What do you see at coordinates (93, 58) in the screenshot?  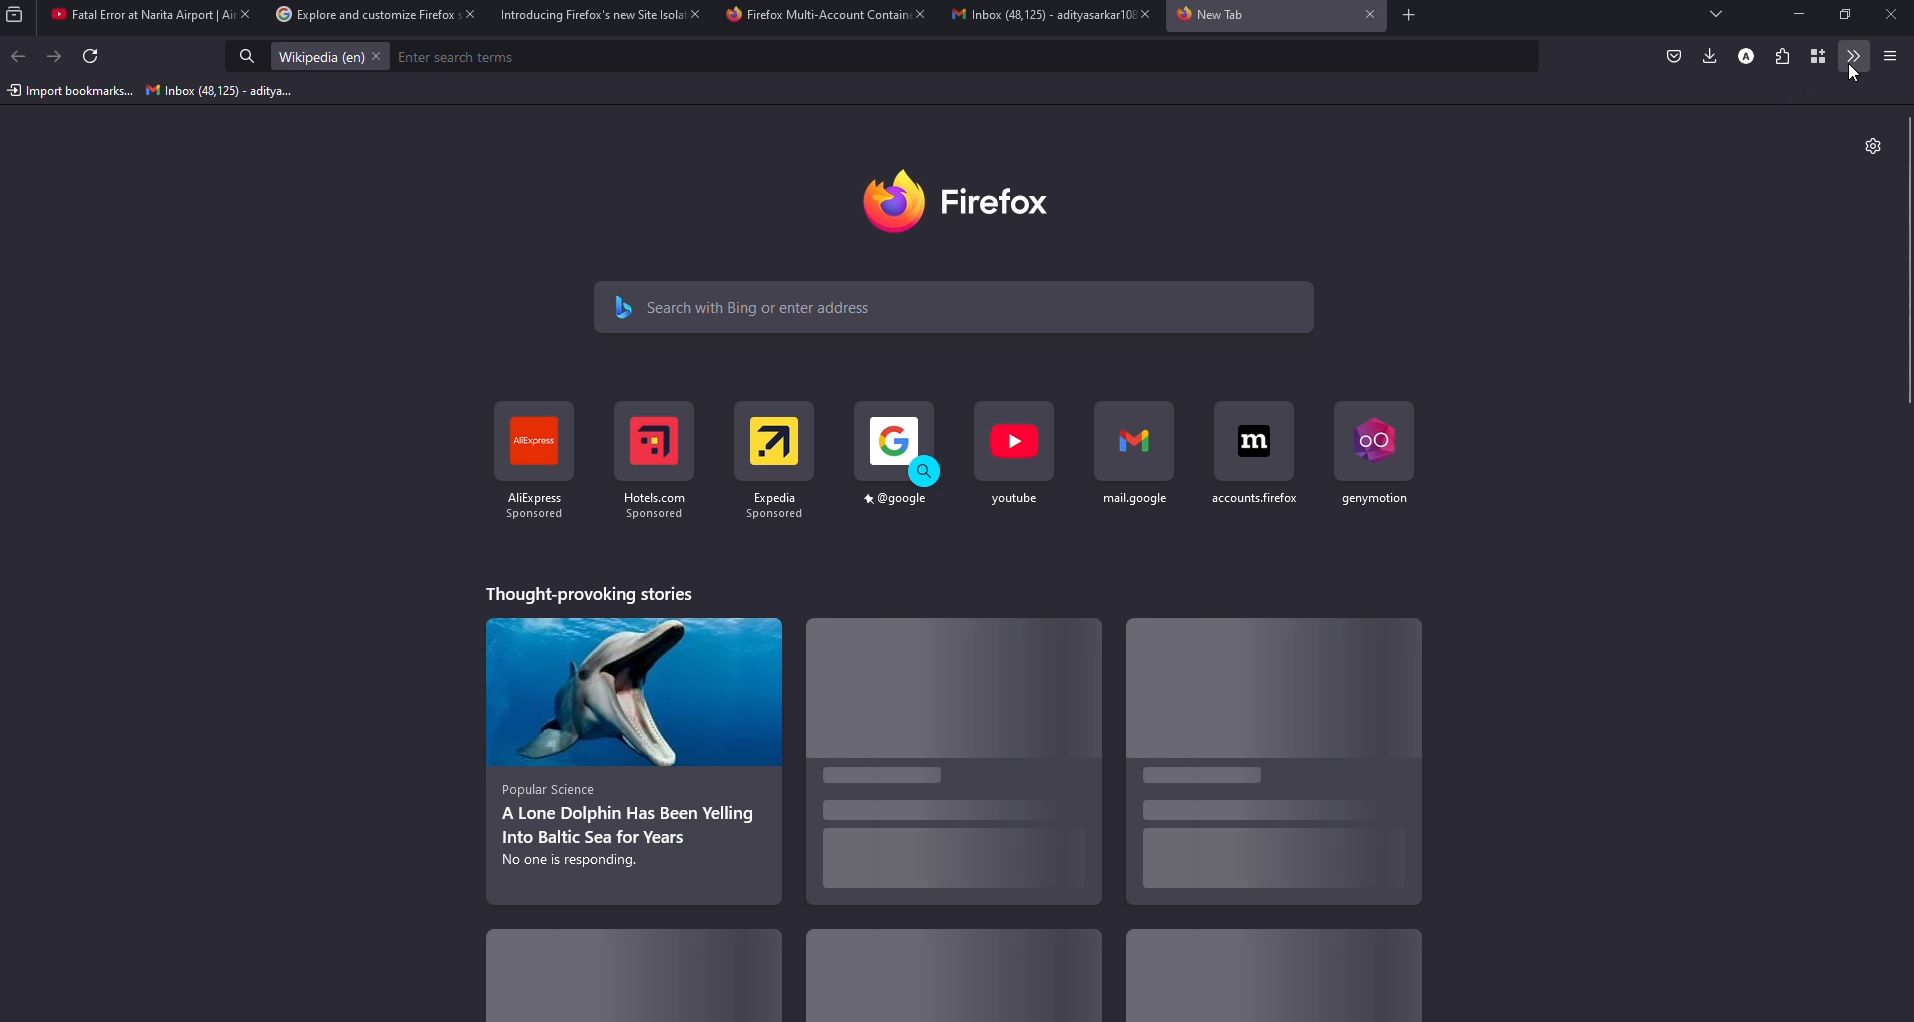 I see `refresh` at bounding box center [93, 58].